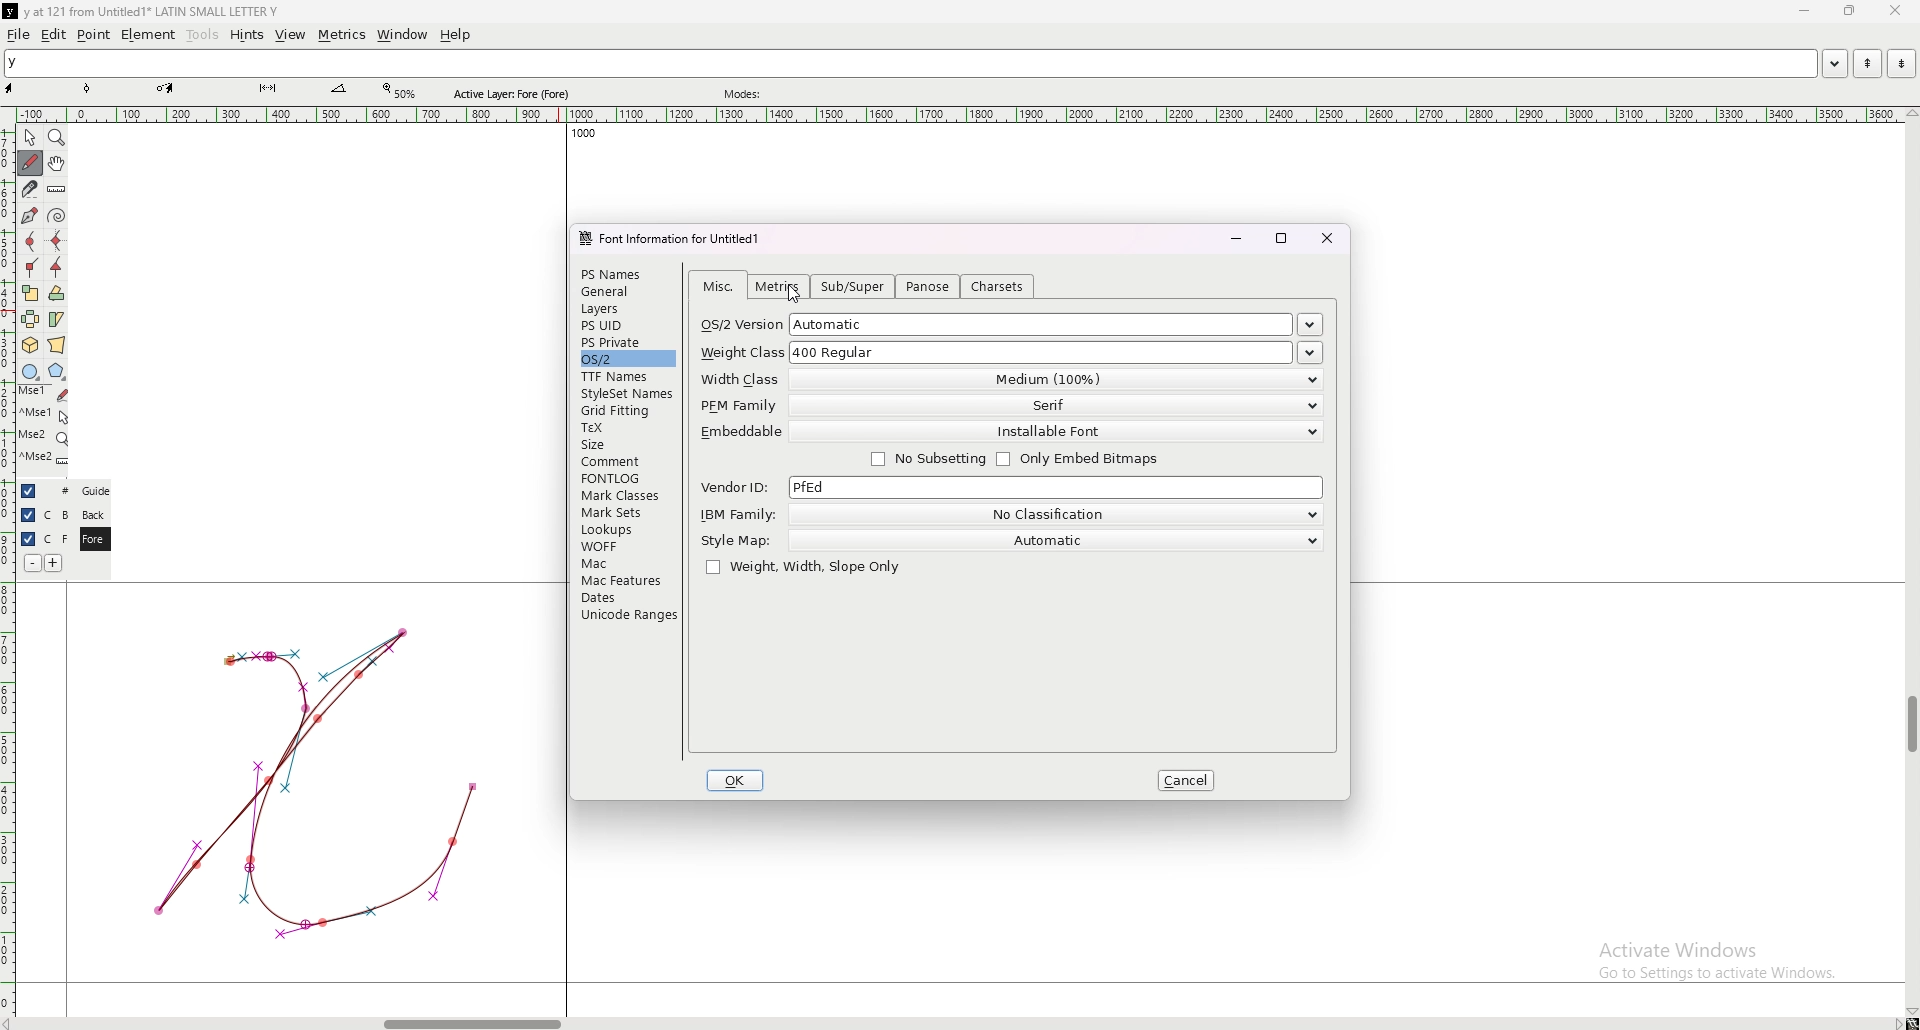  Describe the element at coordinates (32, 563) in the screenshot. I see `remove layer` at that location.